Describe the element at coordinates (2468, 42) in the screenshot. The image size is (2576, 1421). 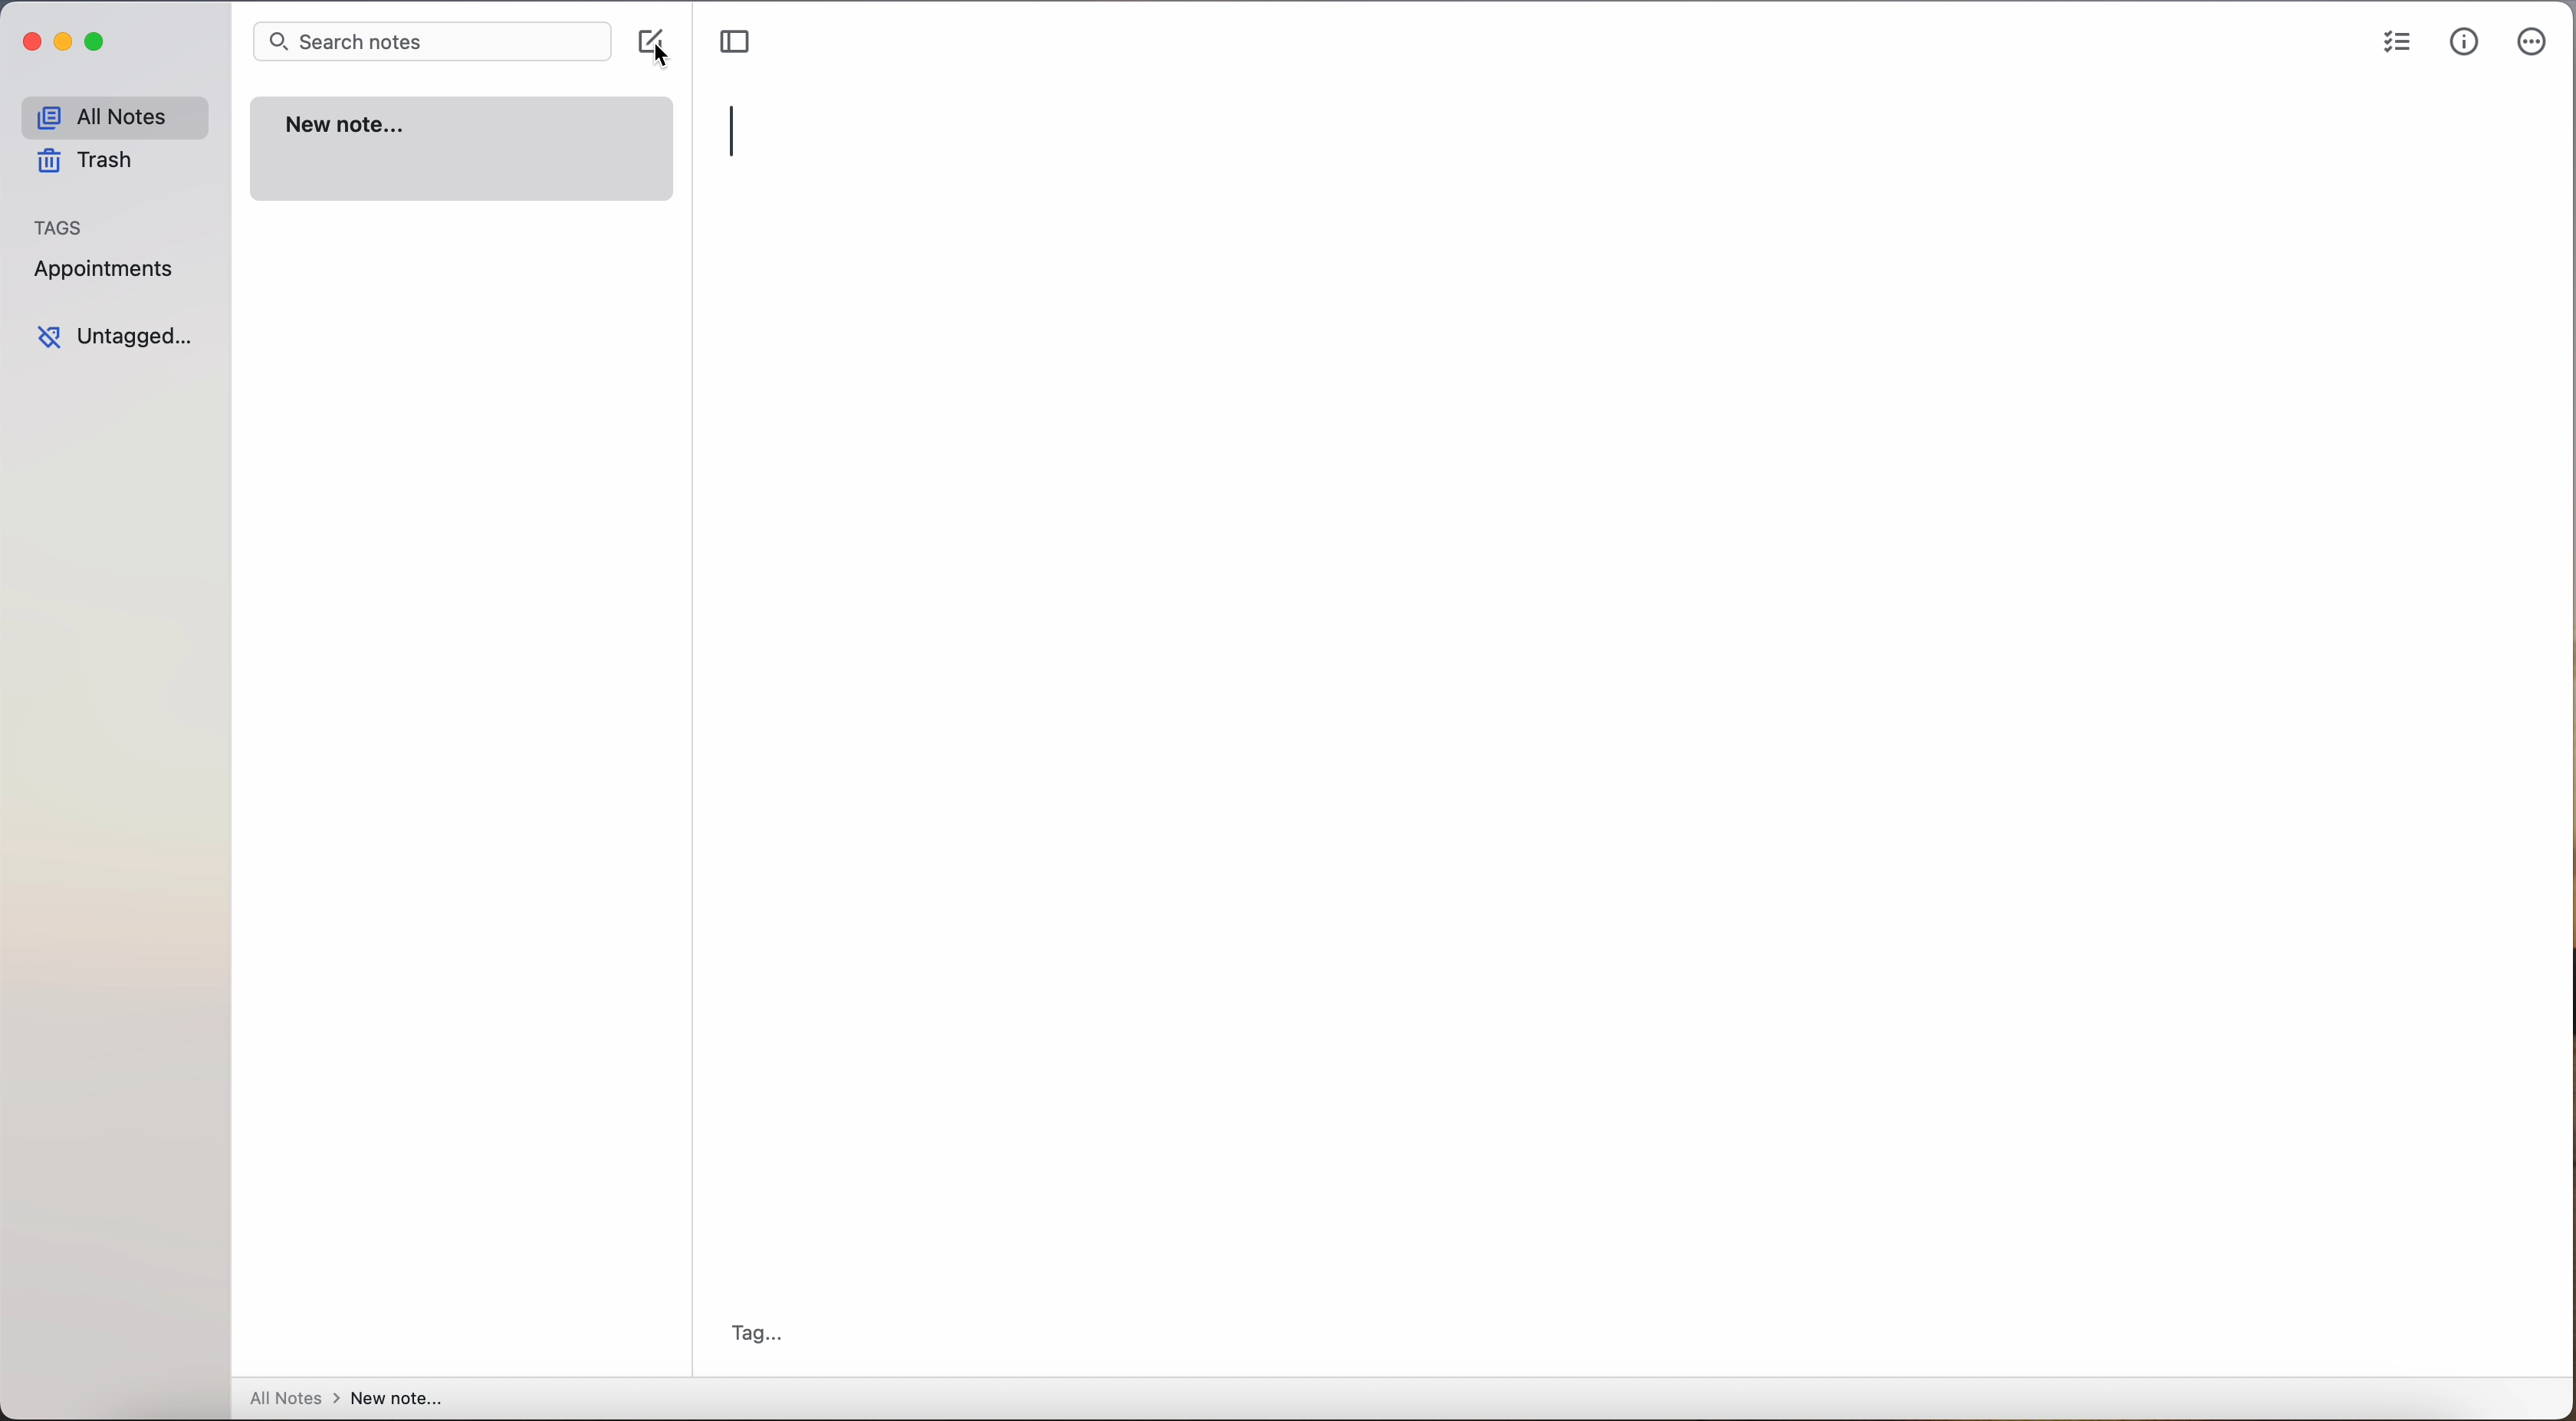
I see `metrics` at that location.